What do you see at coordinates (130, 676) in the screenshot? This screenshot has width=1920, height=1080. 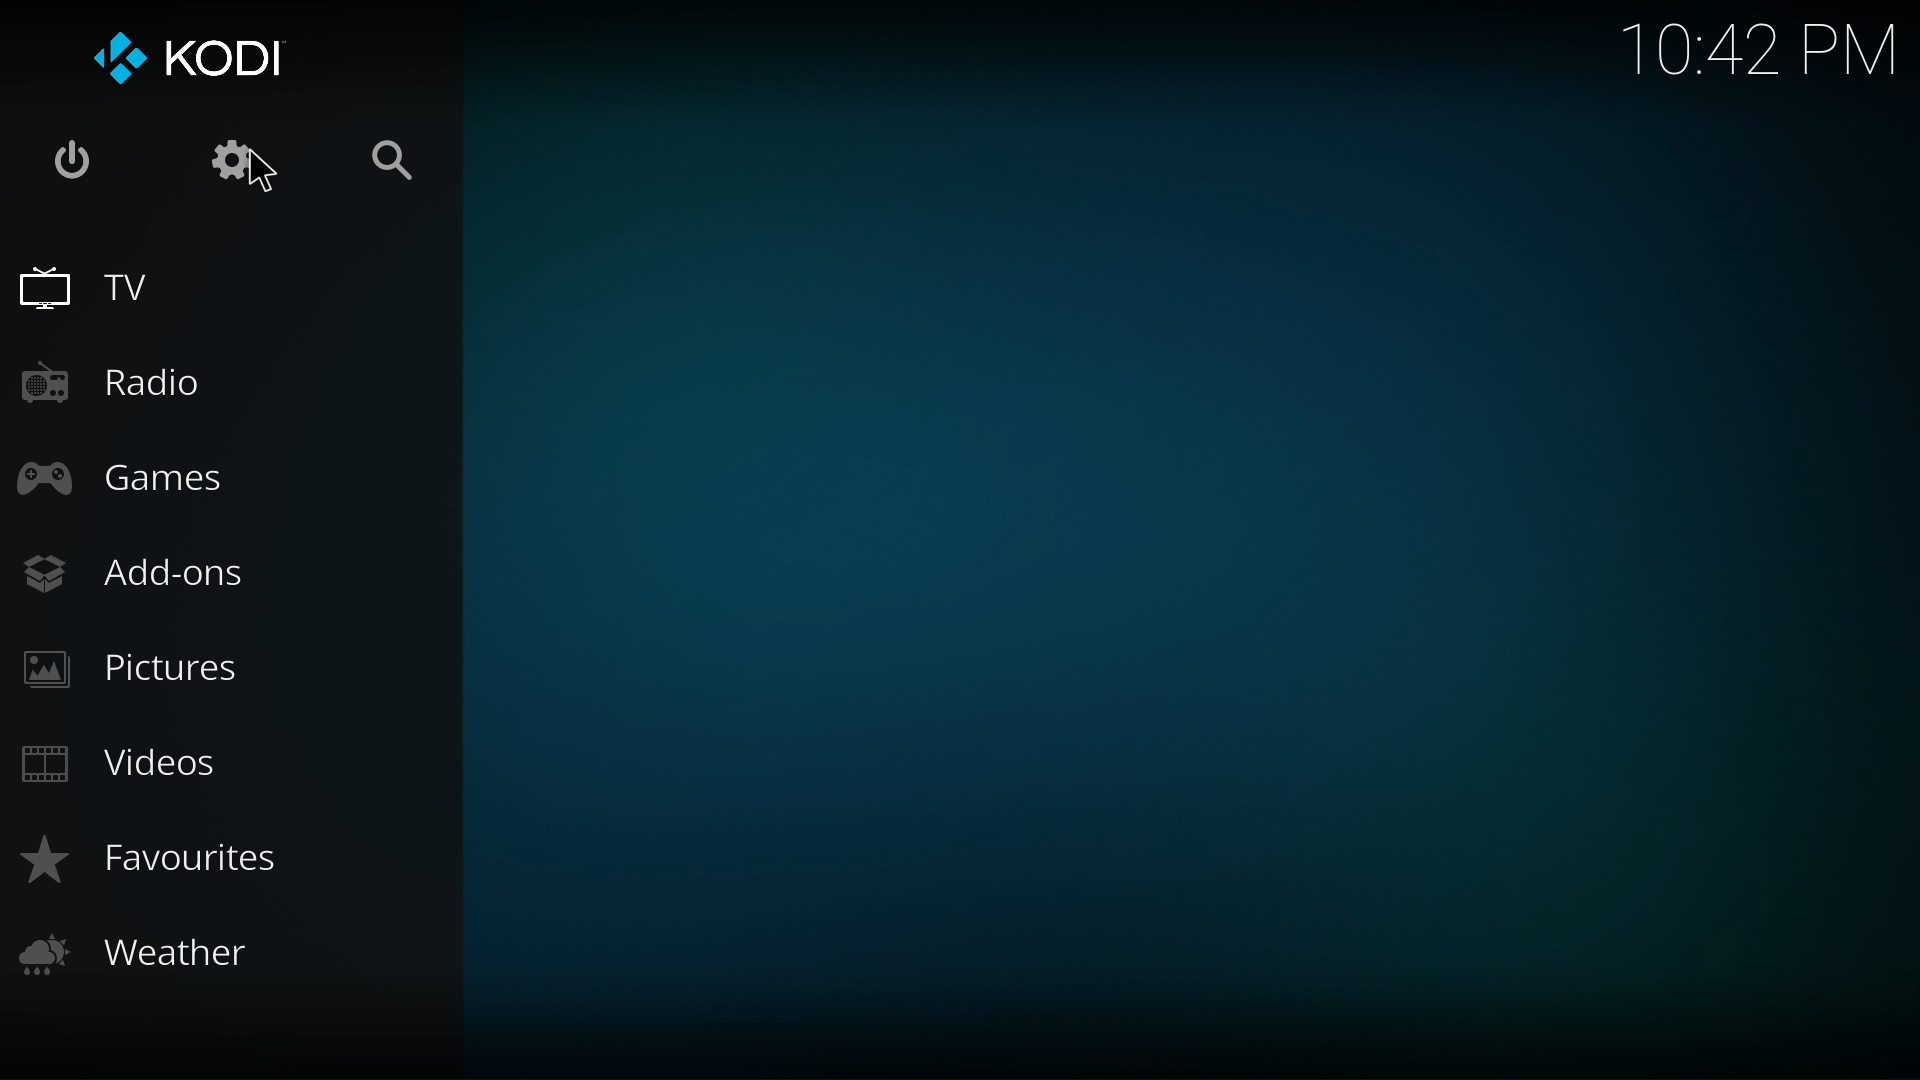 I see `pictures` at bounding box center [130, 676].